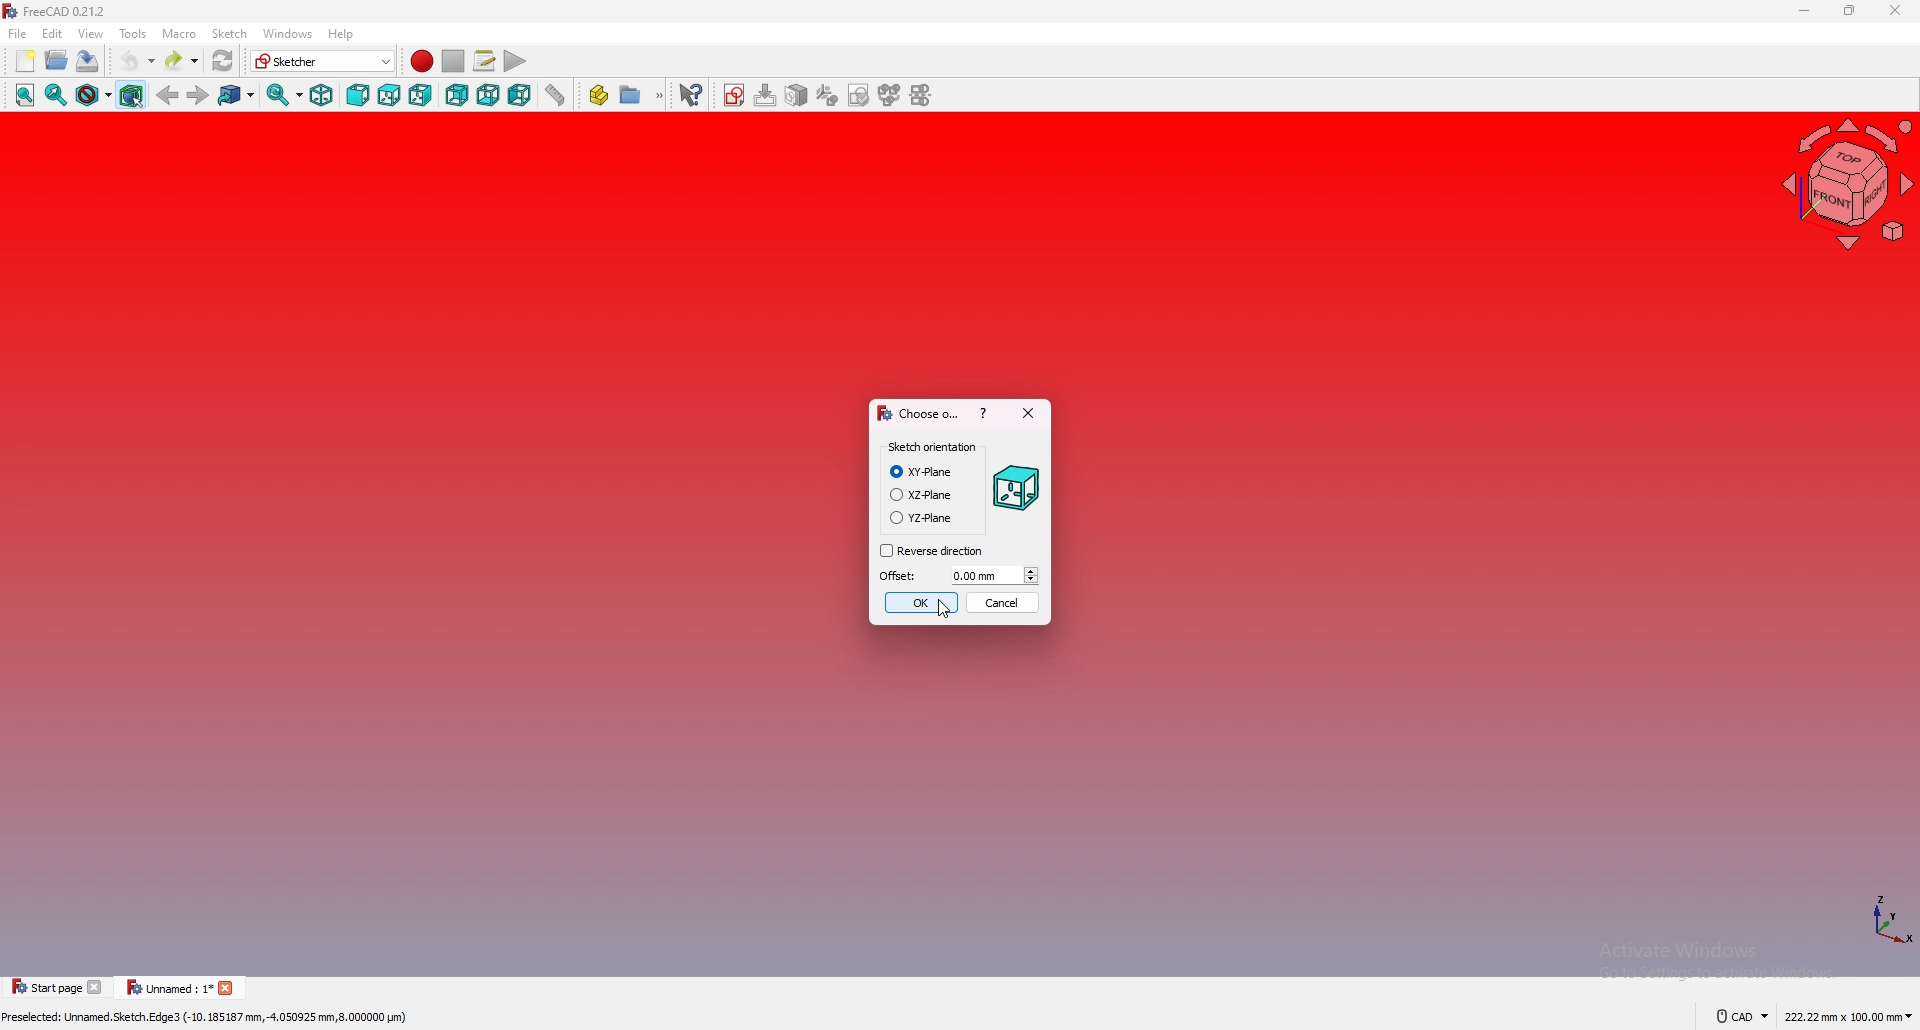 This screenshot has width=1920, height=1030. I want to click on cursor, so click(943, 609).